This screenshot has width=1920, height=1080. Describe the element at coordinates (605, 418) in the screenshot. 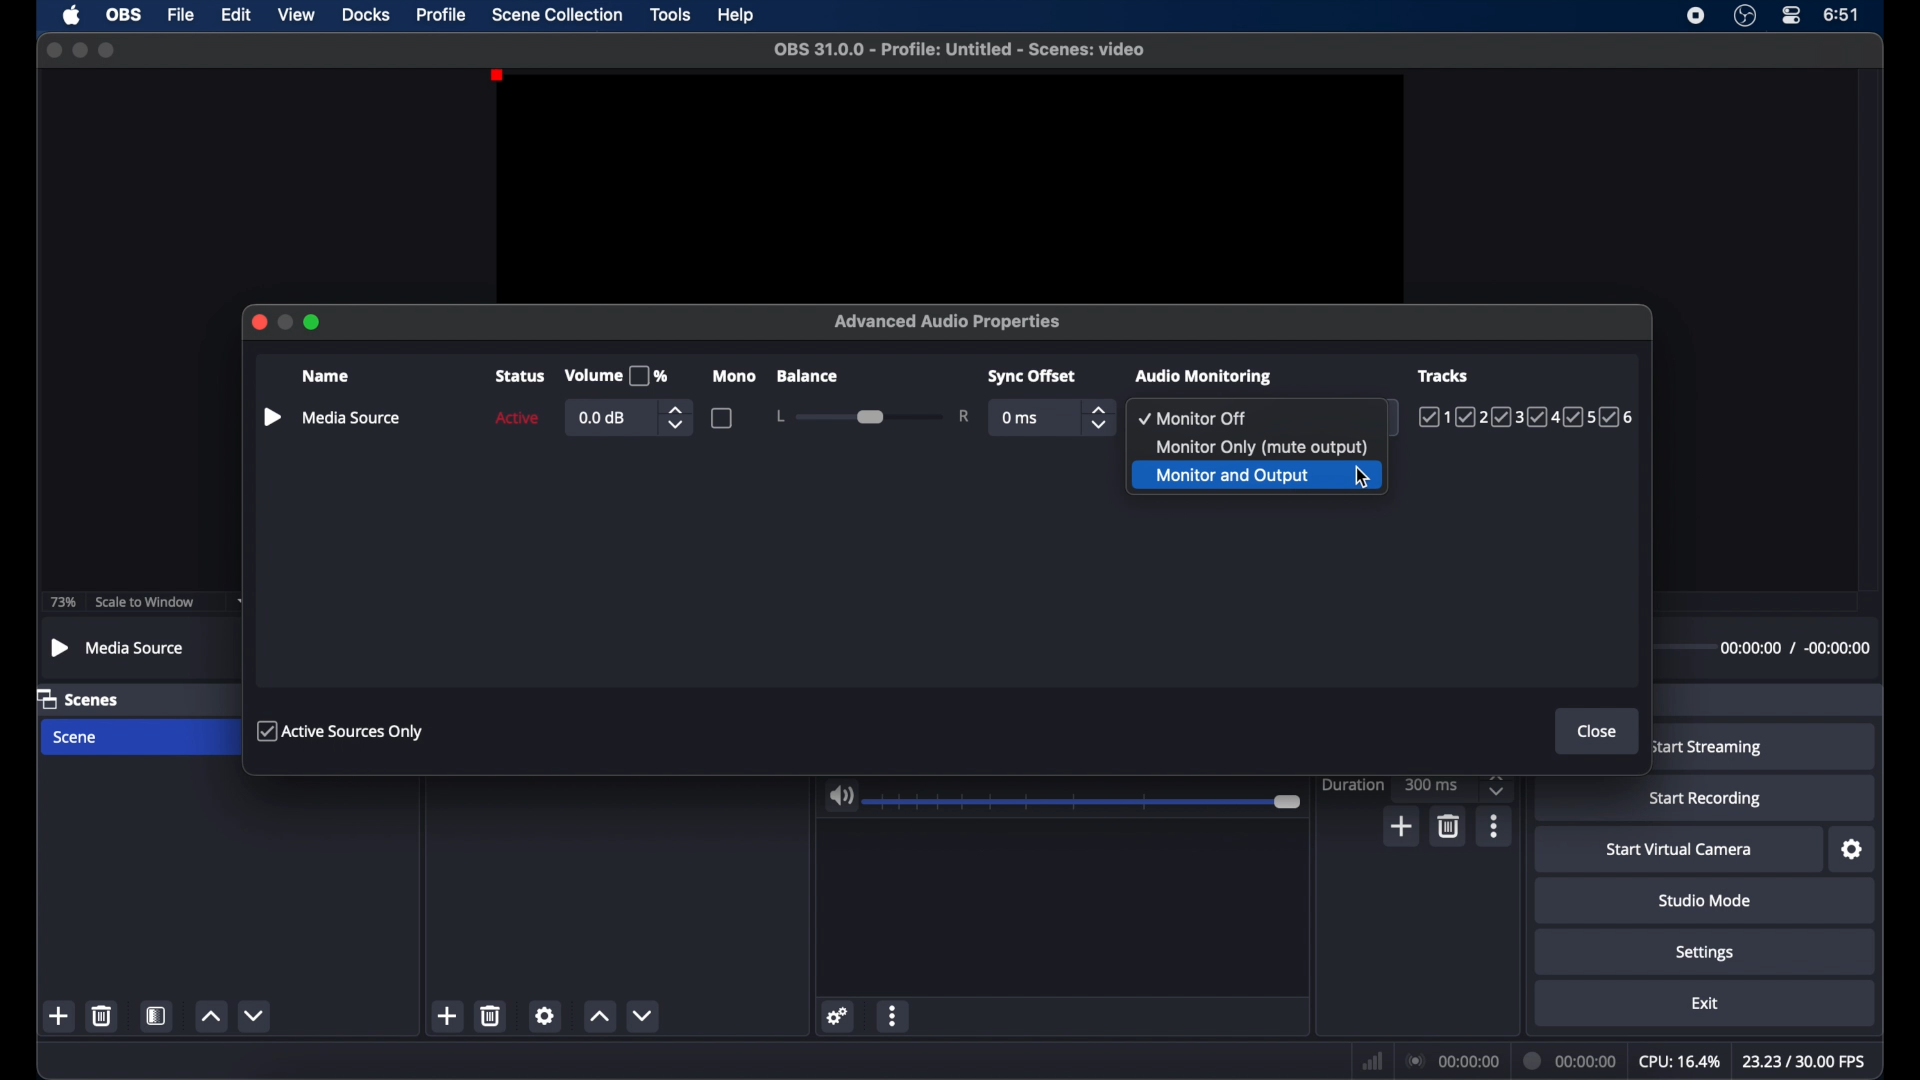

I see `0.0db` at that location.